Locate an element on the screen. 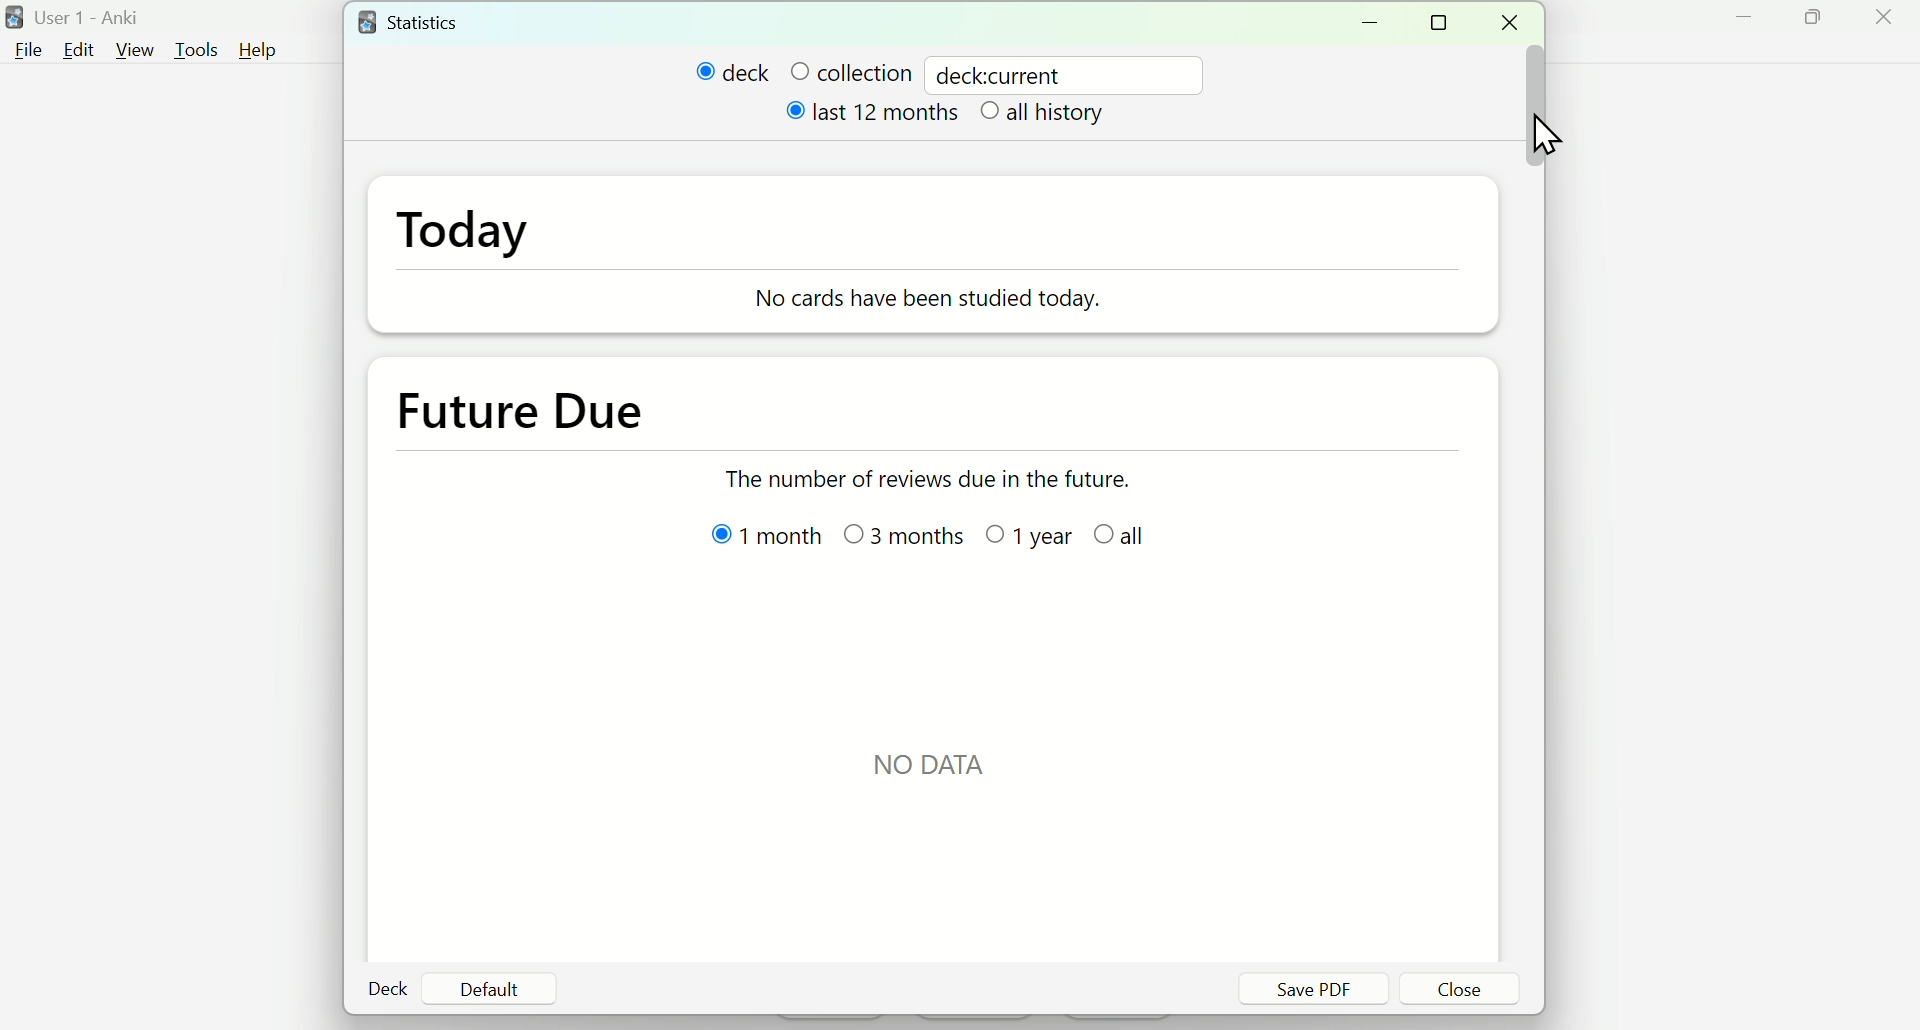 The image size is (1920, 1030). Today is located at coordinates (491, 245).